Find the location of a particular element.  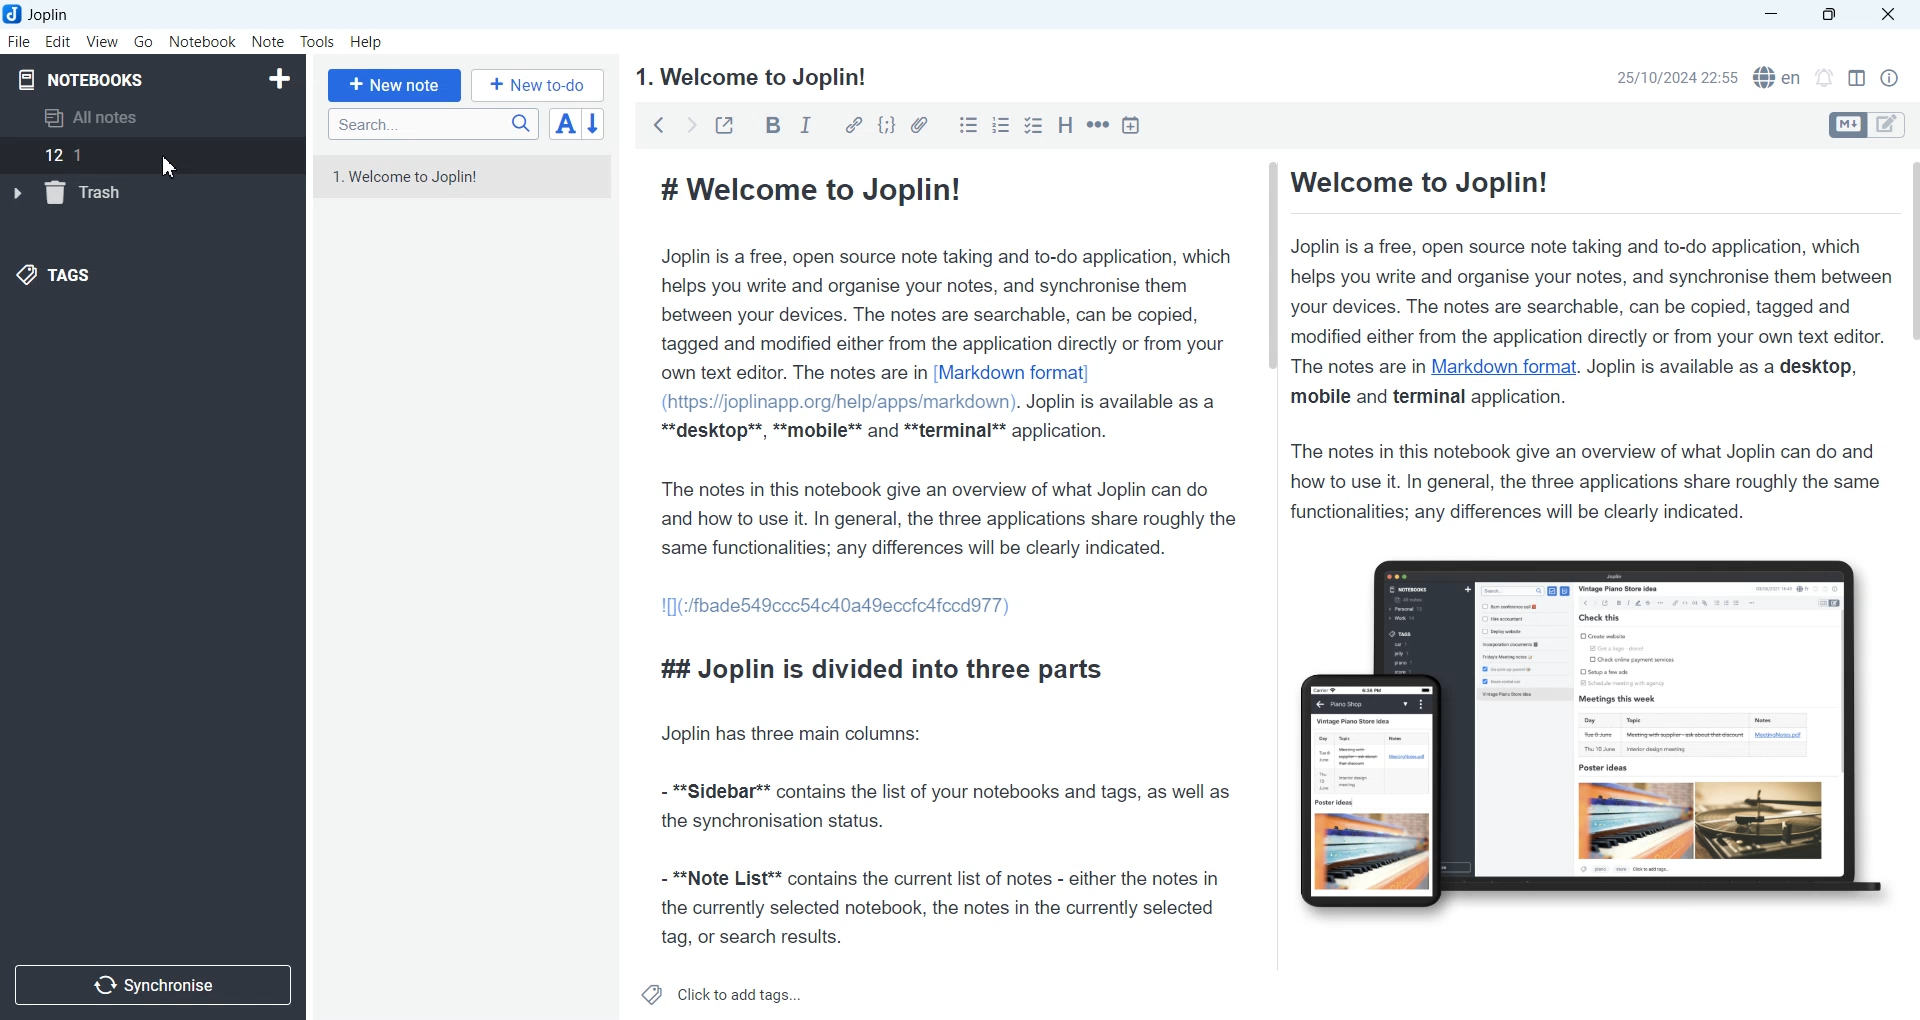

1. Welcome to Joplin! is located at coordinates (463, 177).